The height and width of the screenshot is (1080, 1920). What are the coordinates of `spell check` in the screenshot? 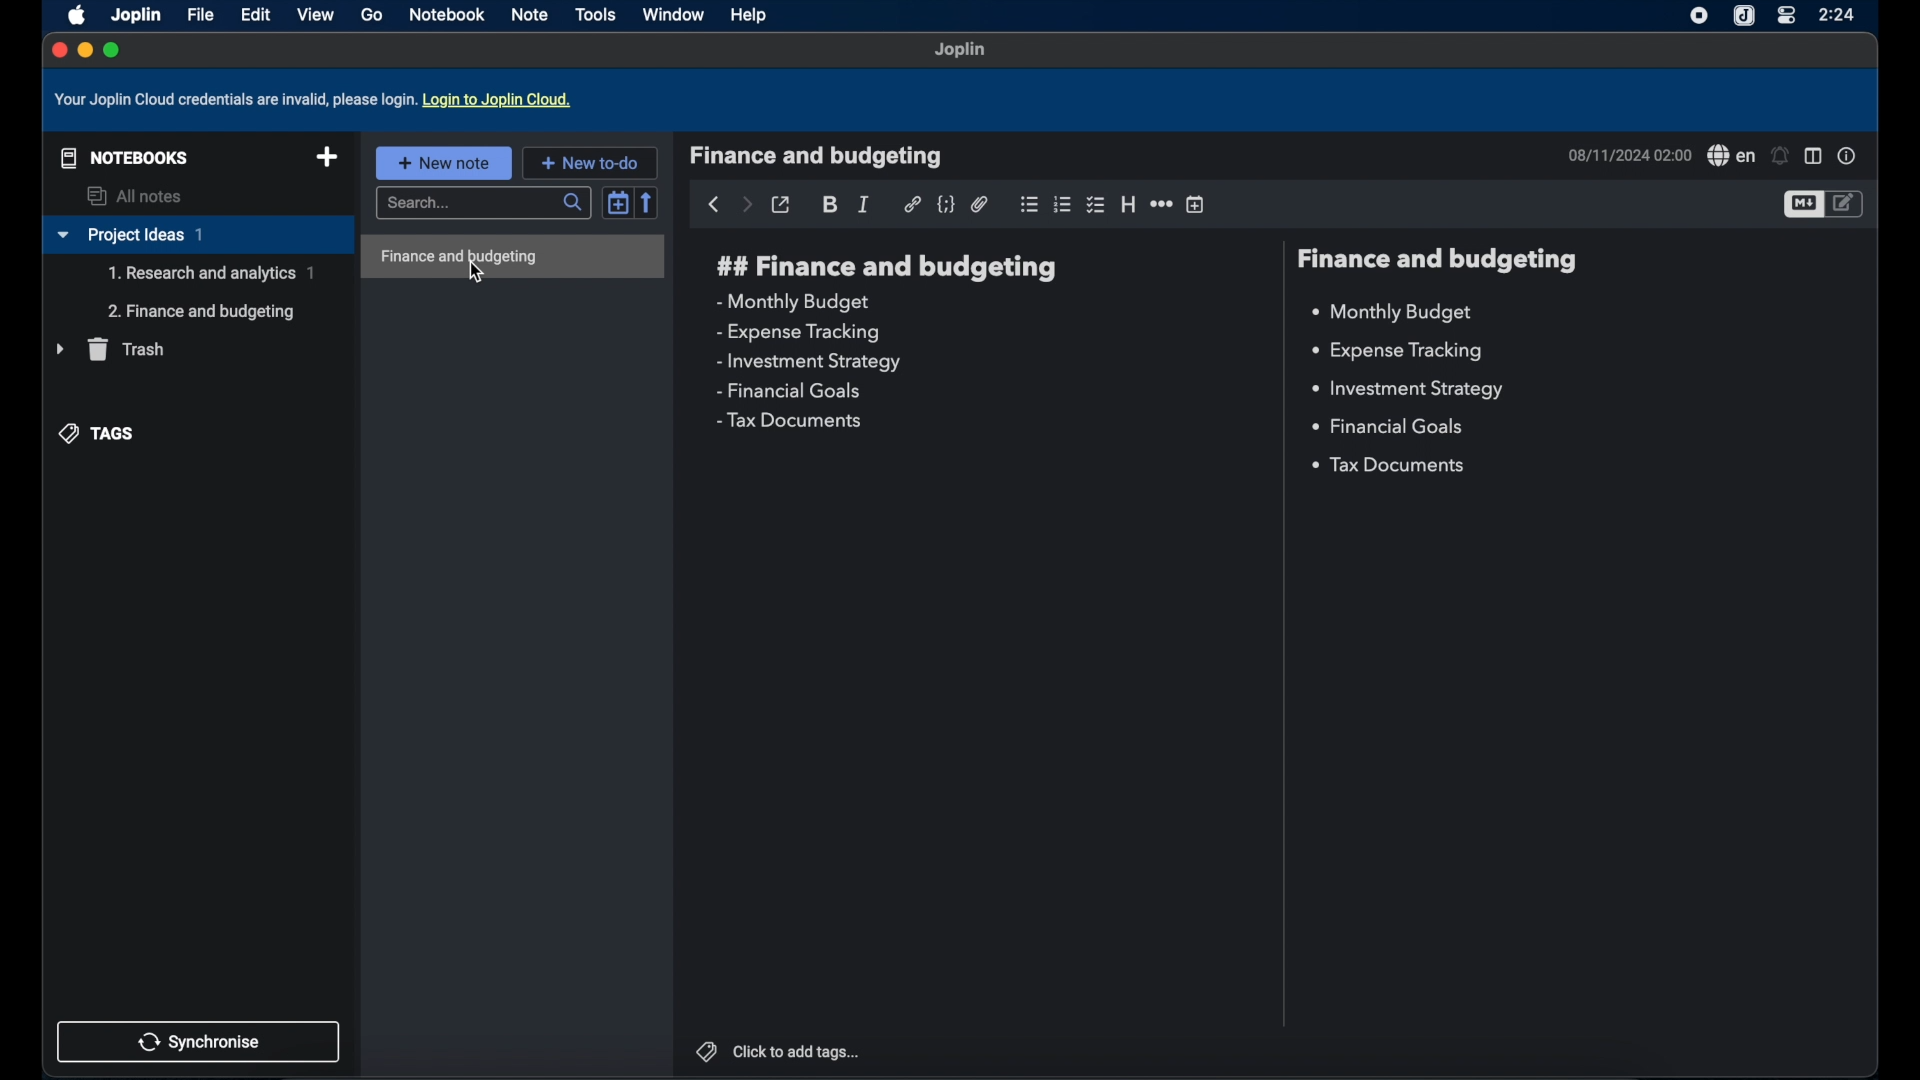 It's located at (1730, 156).